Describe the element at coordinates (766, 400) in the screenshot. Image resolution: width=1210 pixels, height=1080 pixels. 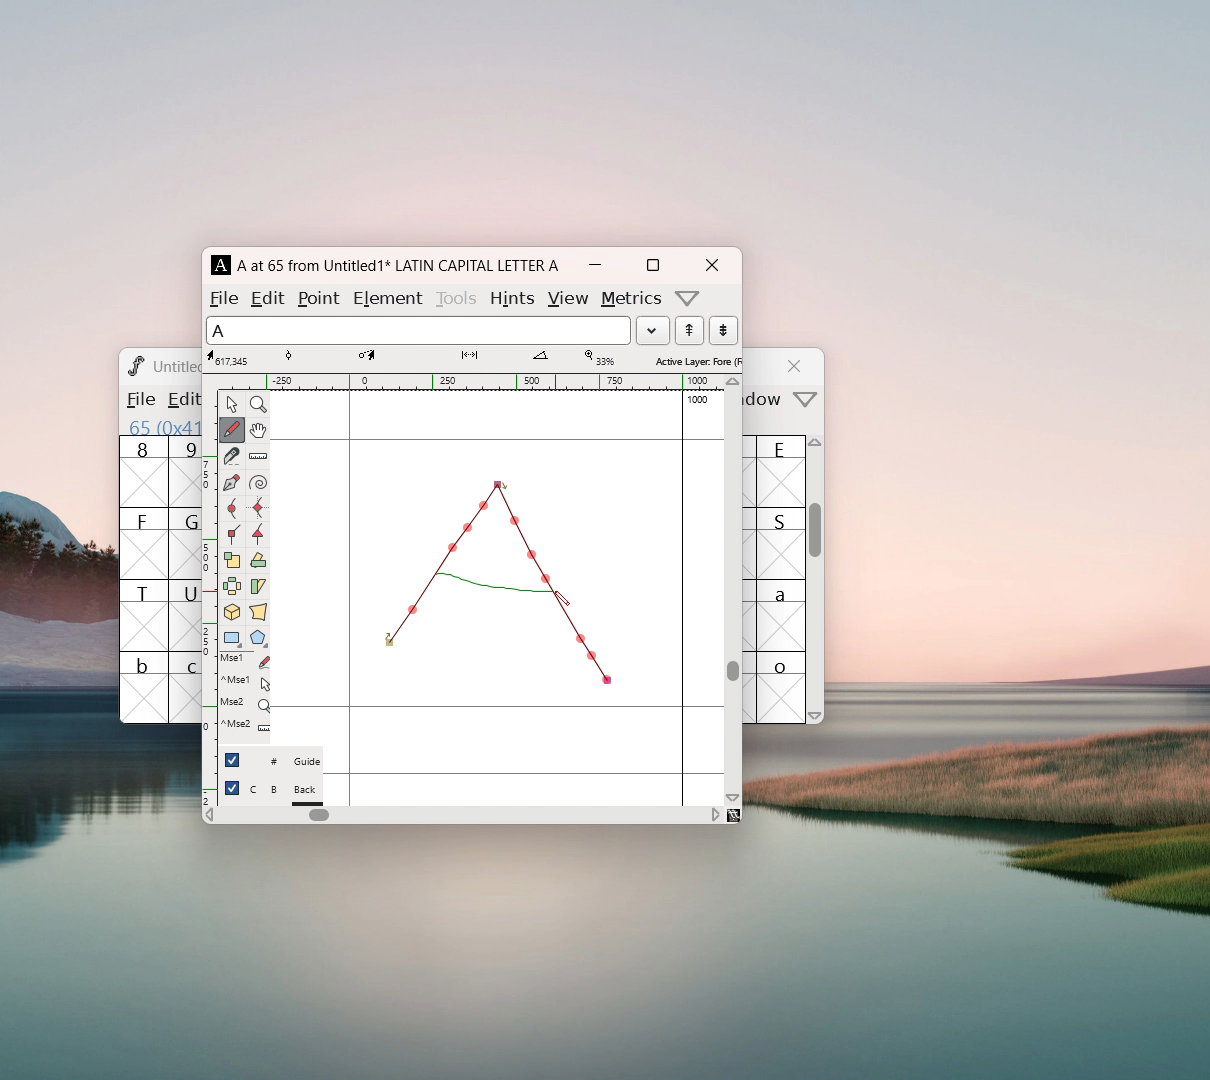
I see `window` at that location.